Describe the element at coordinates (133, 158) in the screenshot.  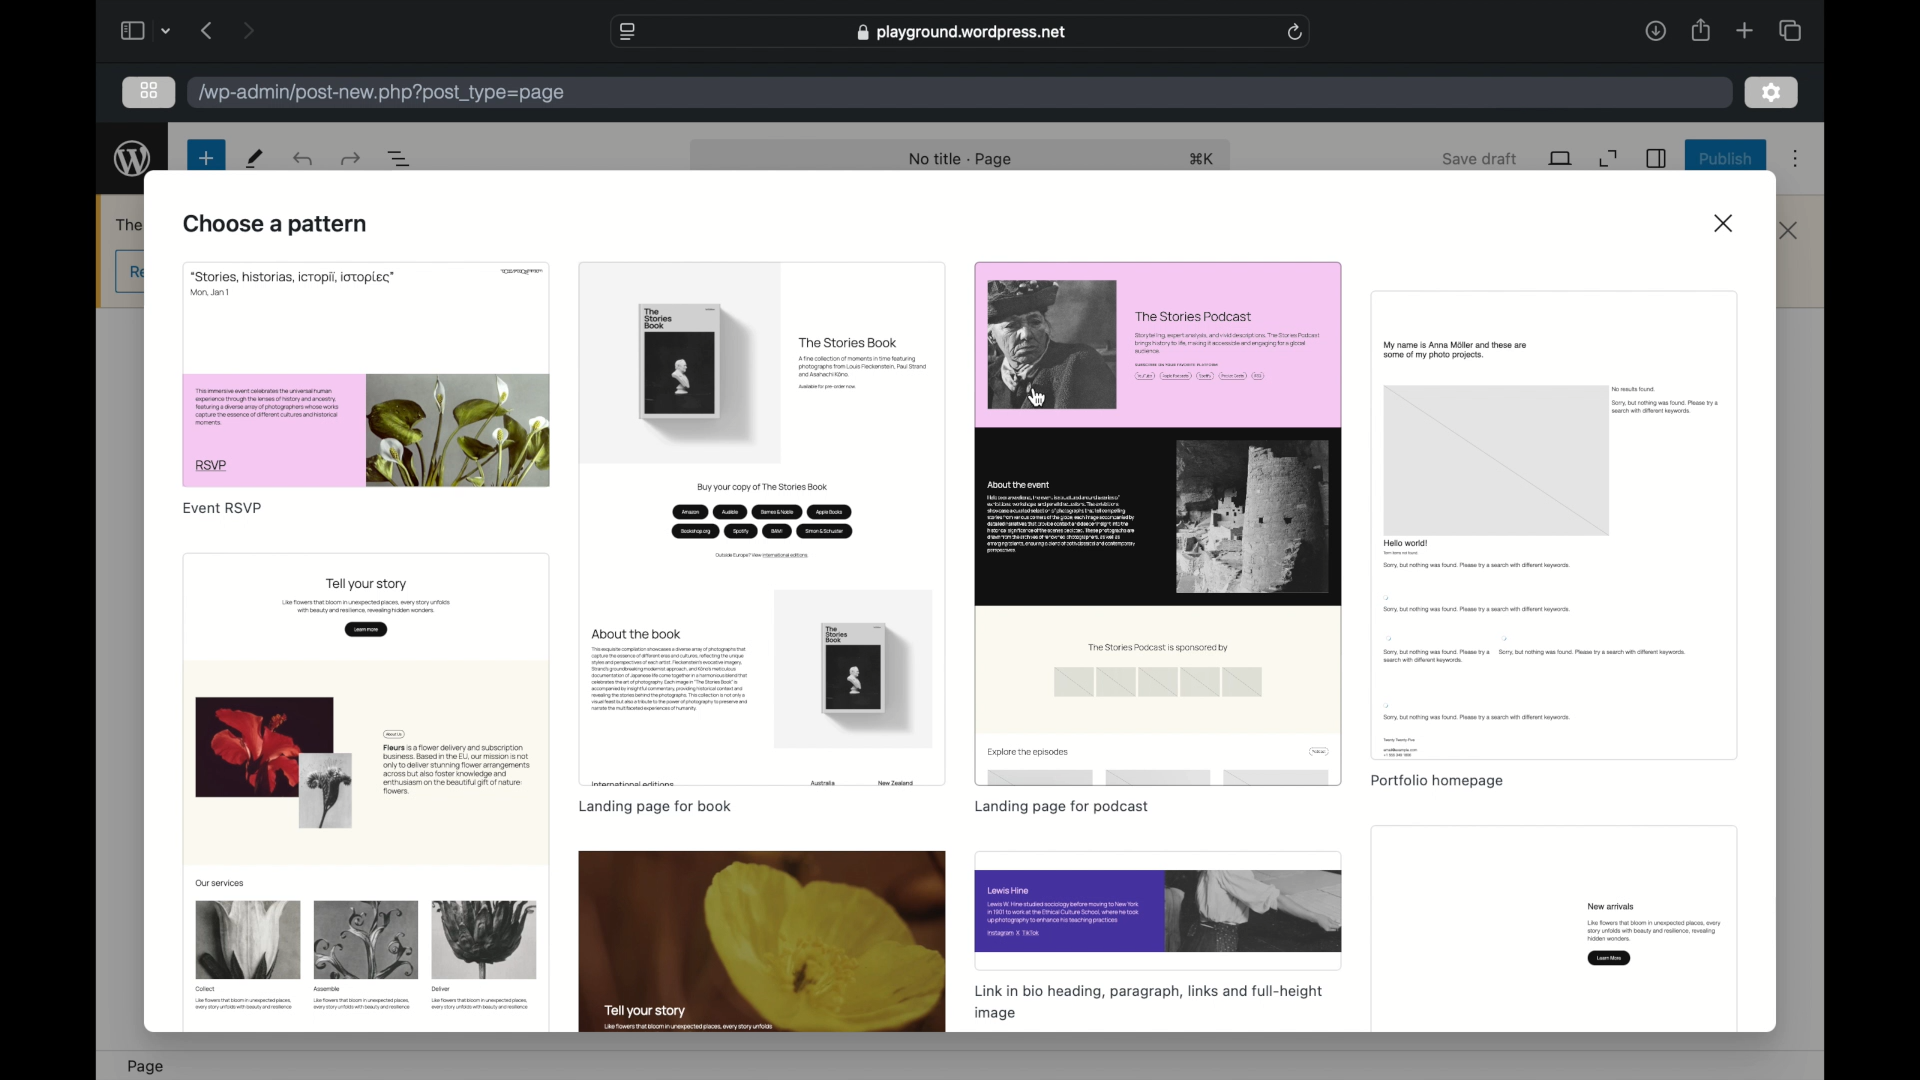
I see `wordpress` at that location.